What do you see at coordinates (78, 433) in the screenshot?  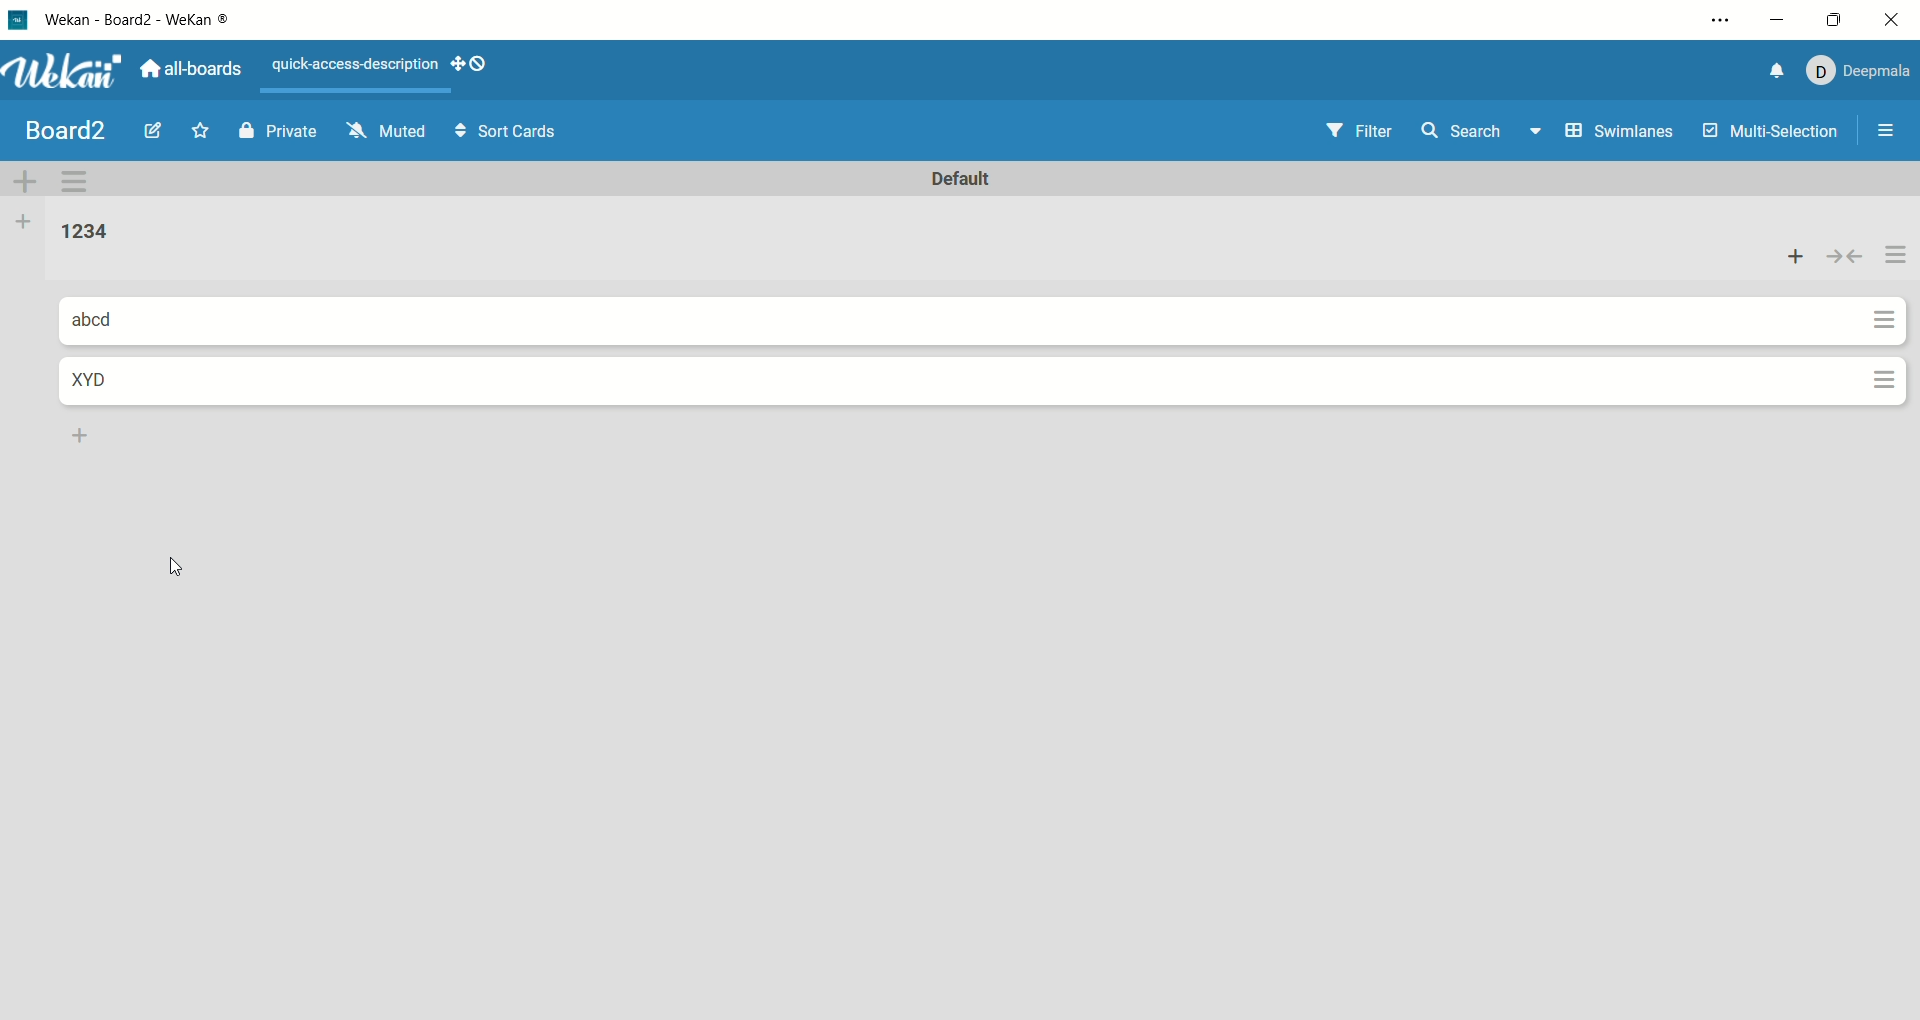 I see `add new list` at bounding box center [78, 433].